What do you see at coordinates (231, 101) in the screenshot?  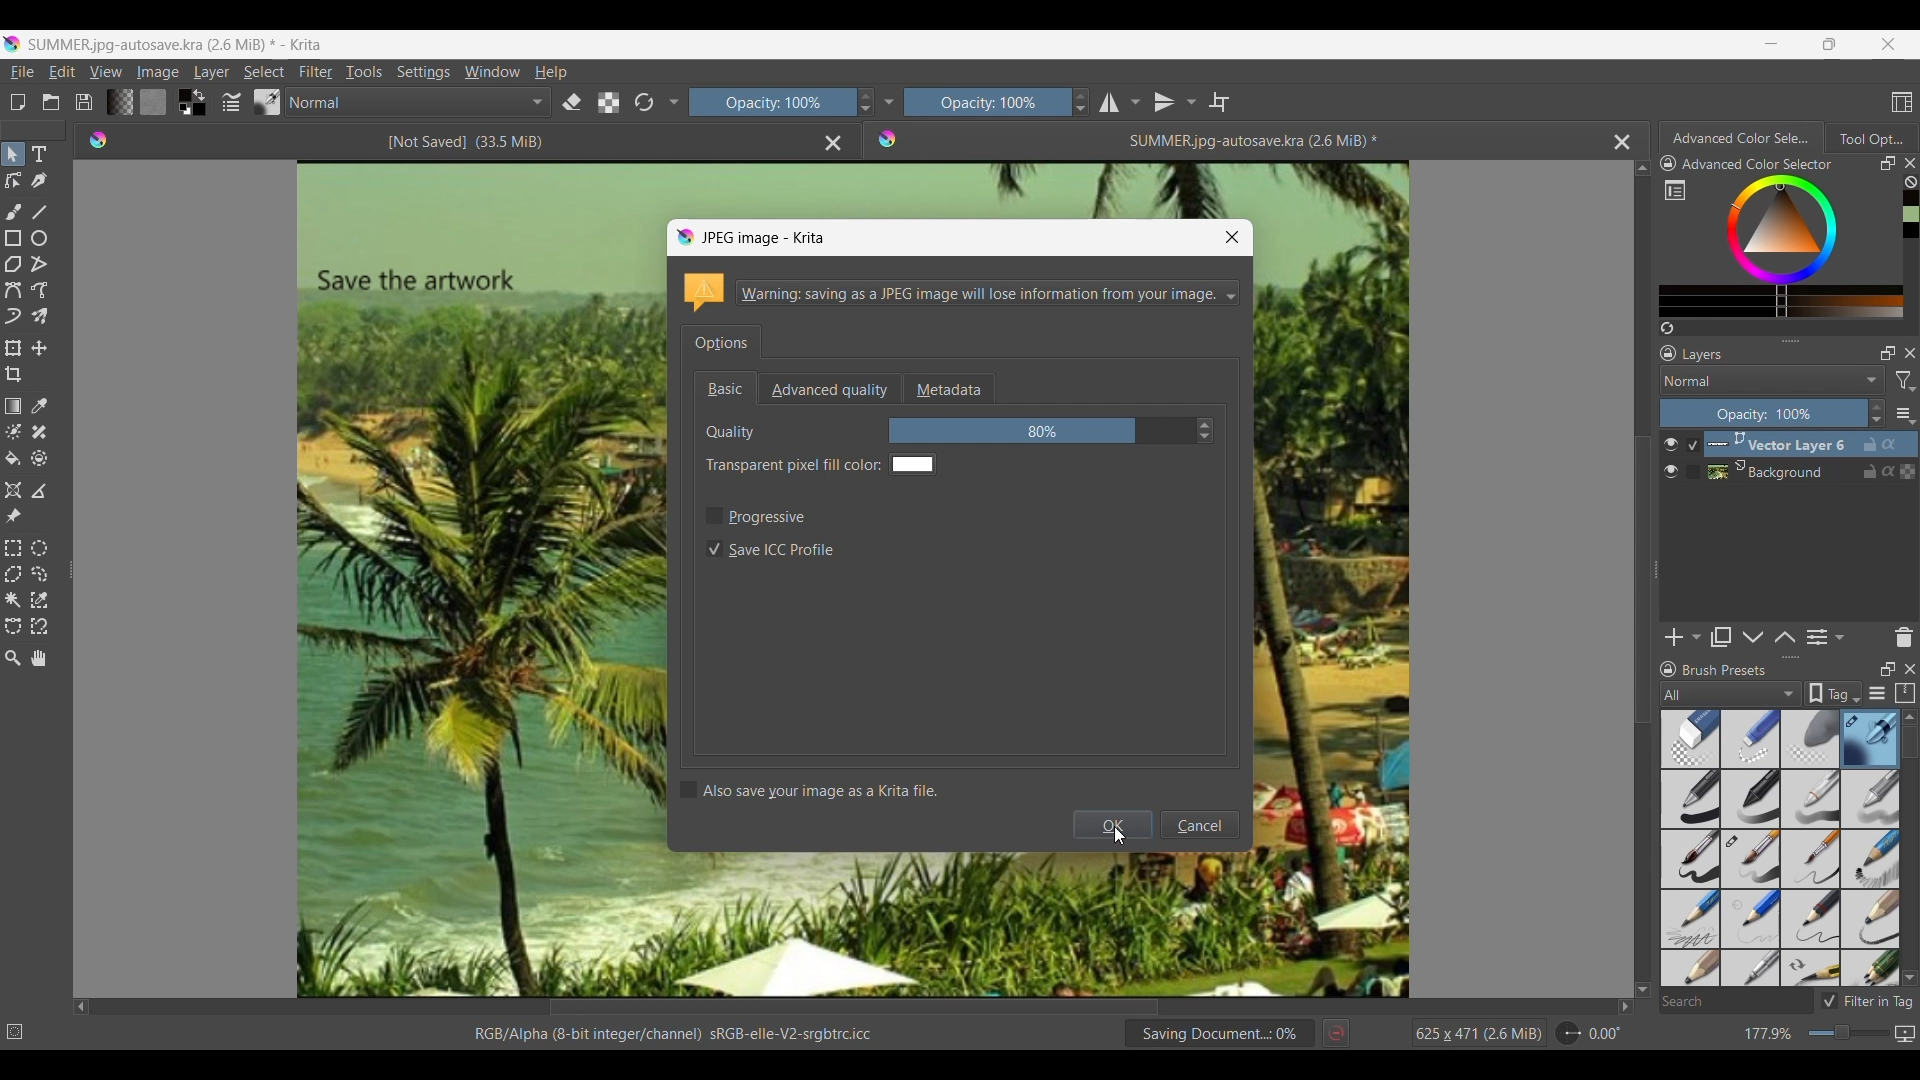 I see `Edit brush settings` at bounding box center [231, 101].